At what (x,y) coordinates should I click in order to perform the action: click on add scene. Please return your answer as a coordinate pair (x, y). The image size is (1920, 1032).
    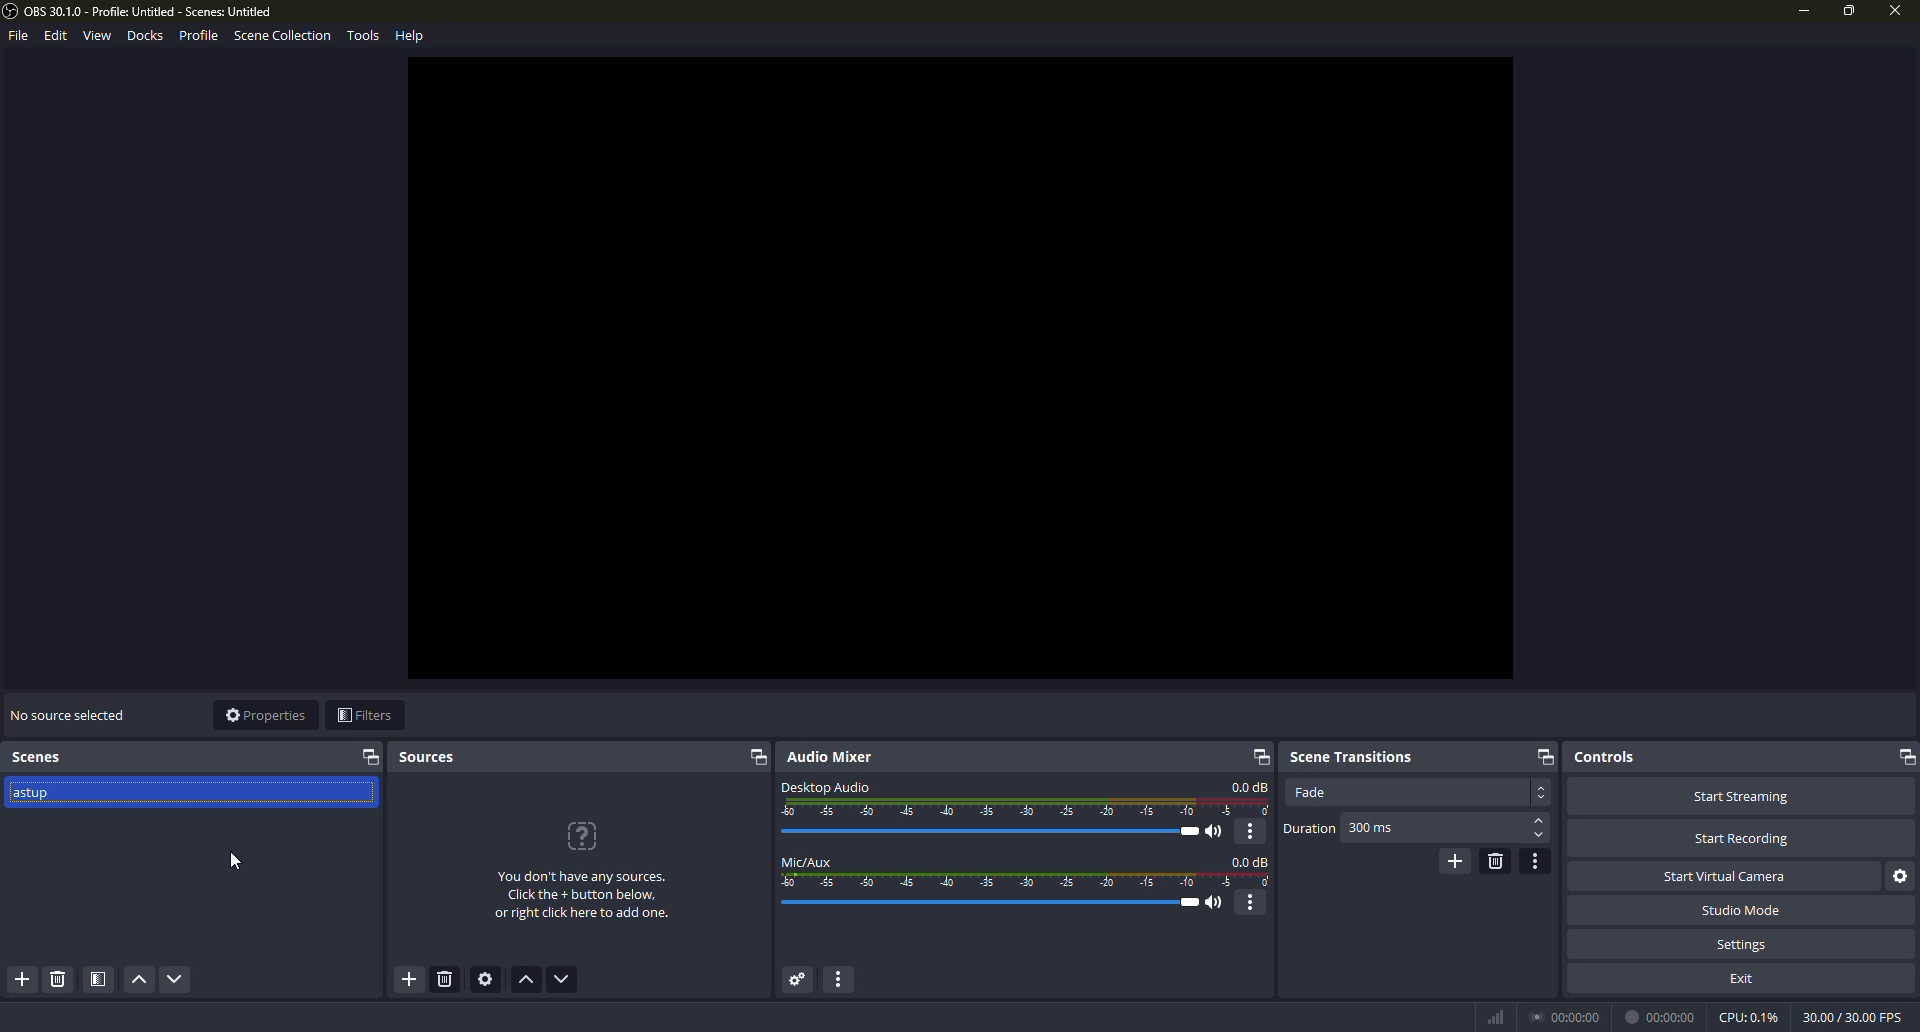
    Looking at the image, I should click on (24, 980).